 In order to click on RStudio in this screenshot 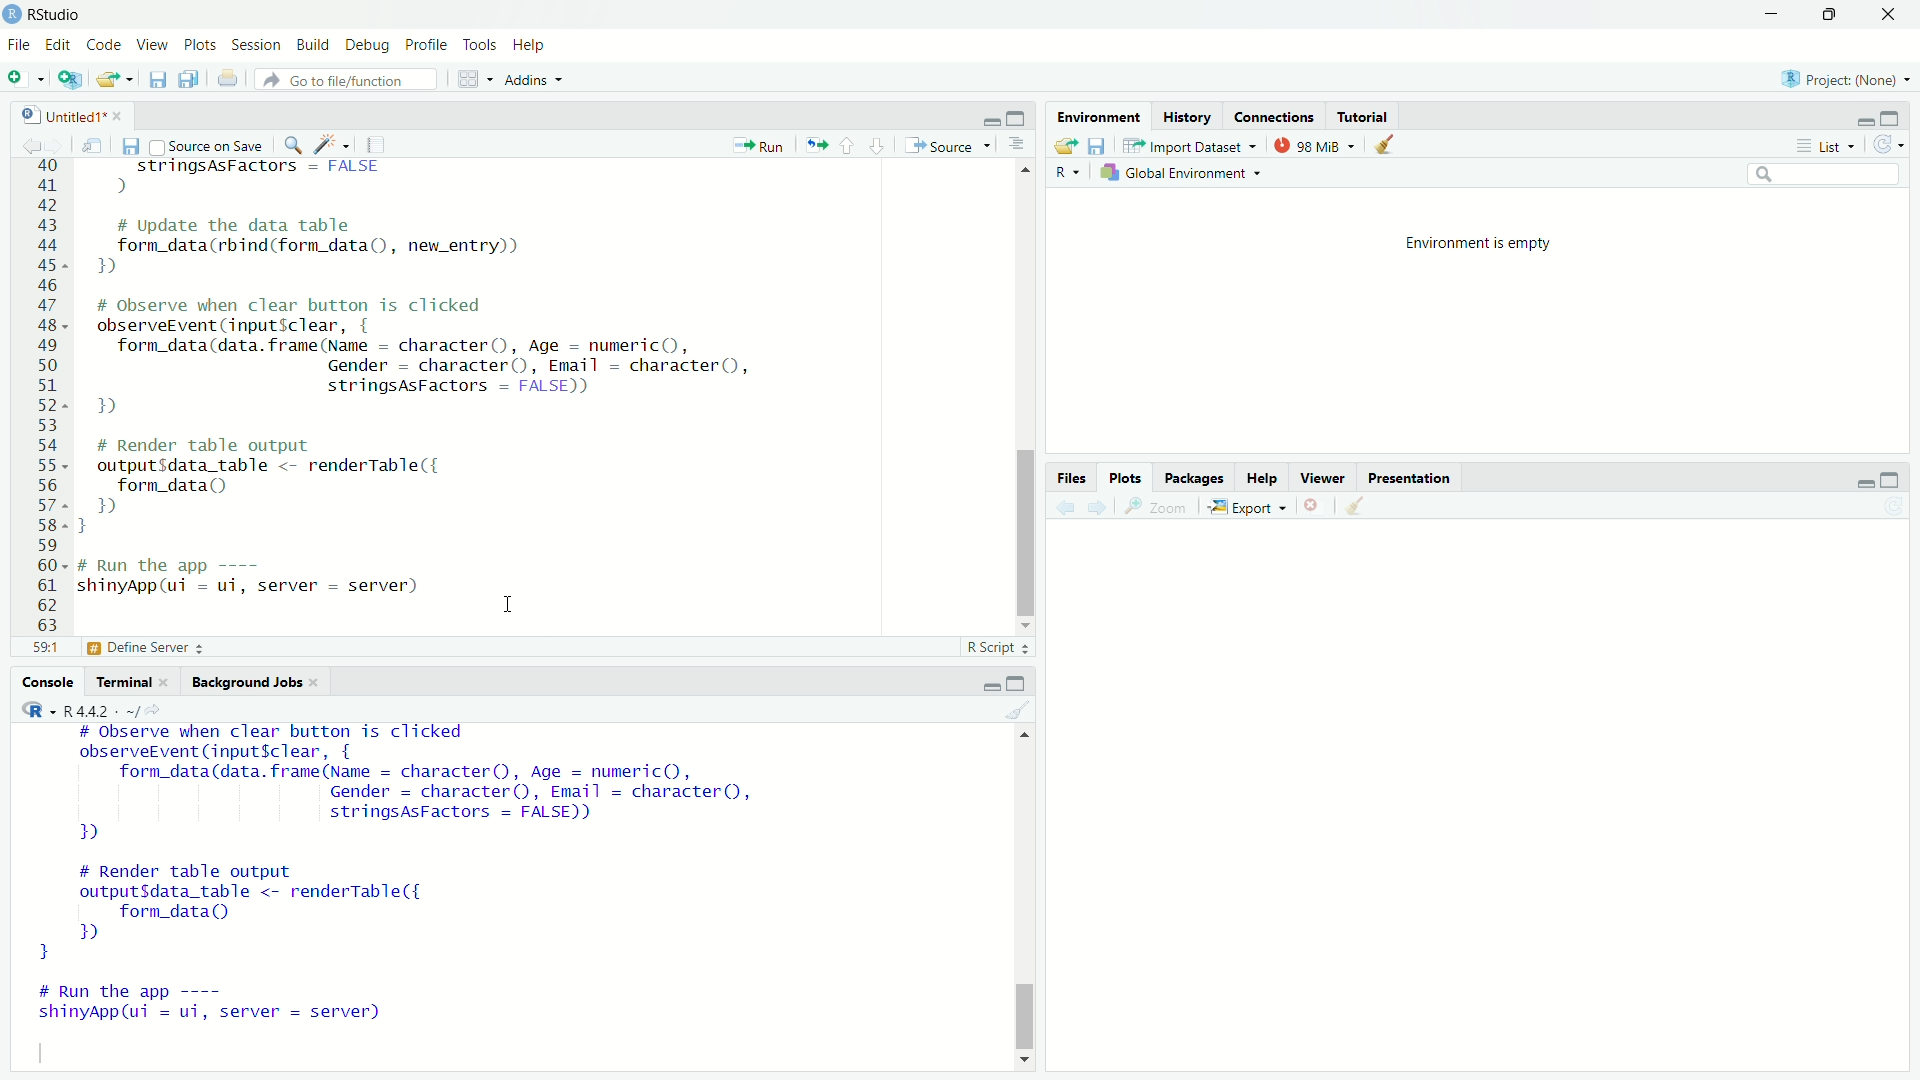, I will do `click(60, 12)`.